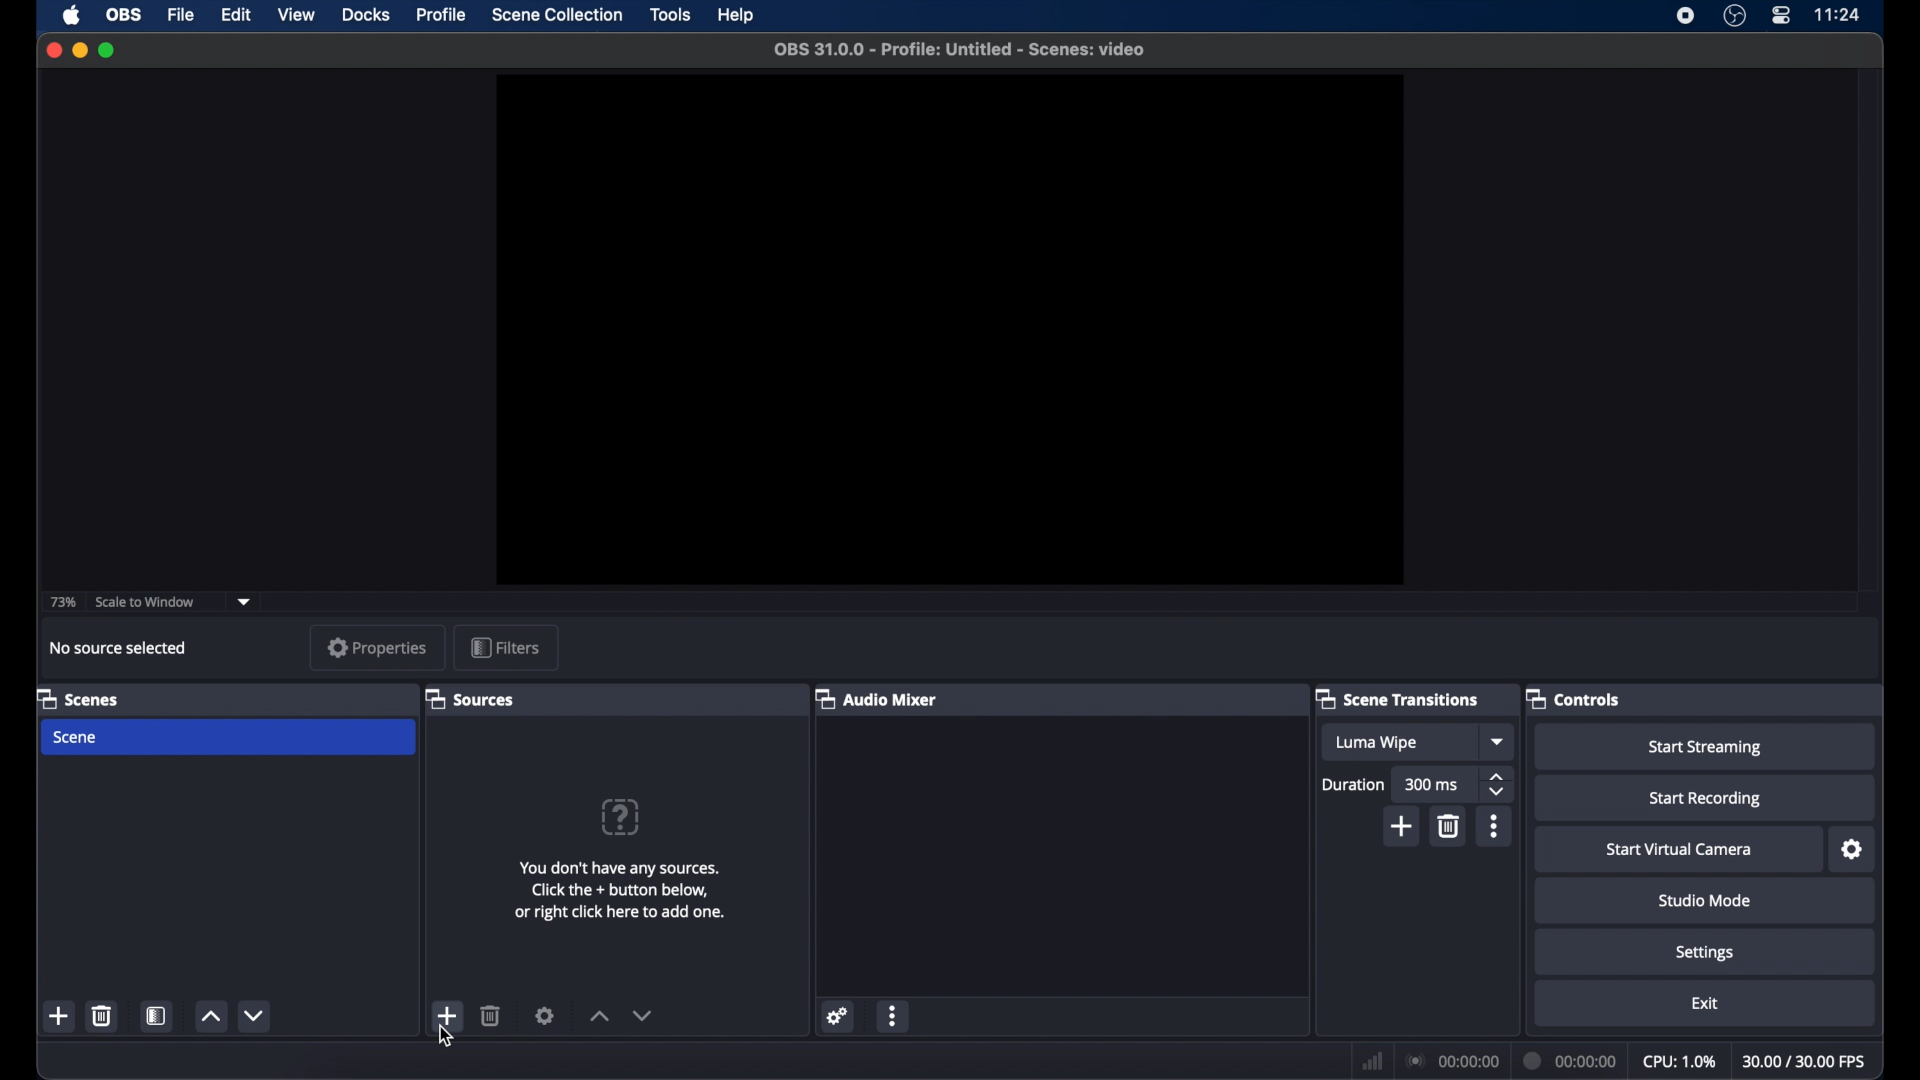 This screenshot has height=1080, width=1920. Describe the element at coordinates (235, 15) in the screenshot. I see `edit` at that location.